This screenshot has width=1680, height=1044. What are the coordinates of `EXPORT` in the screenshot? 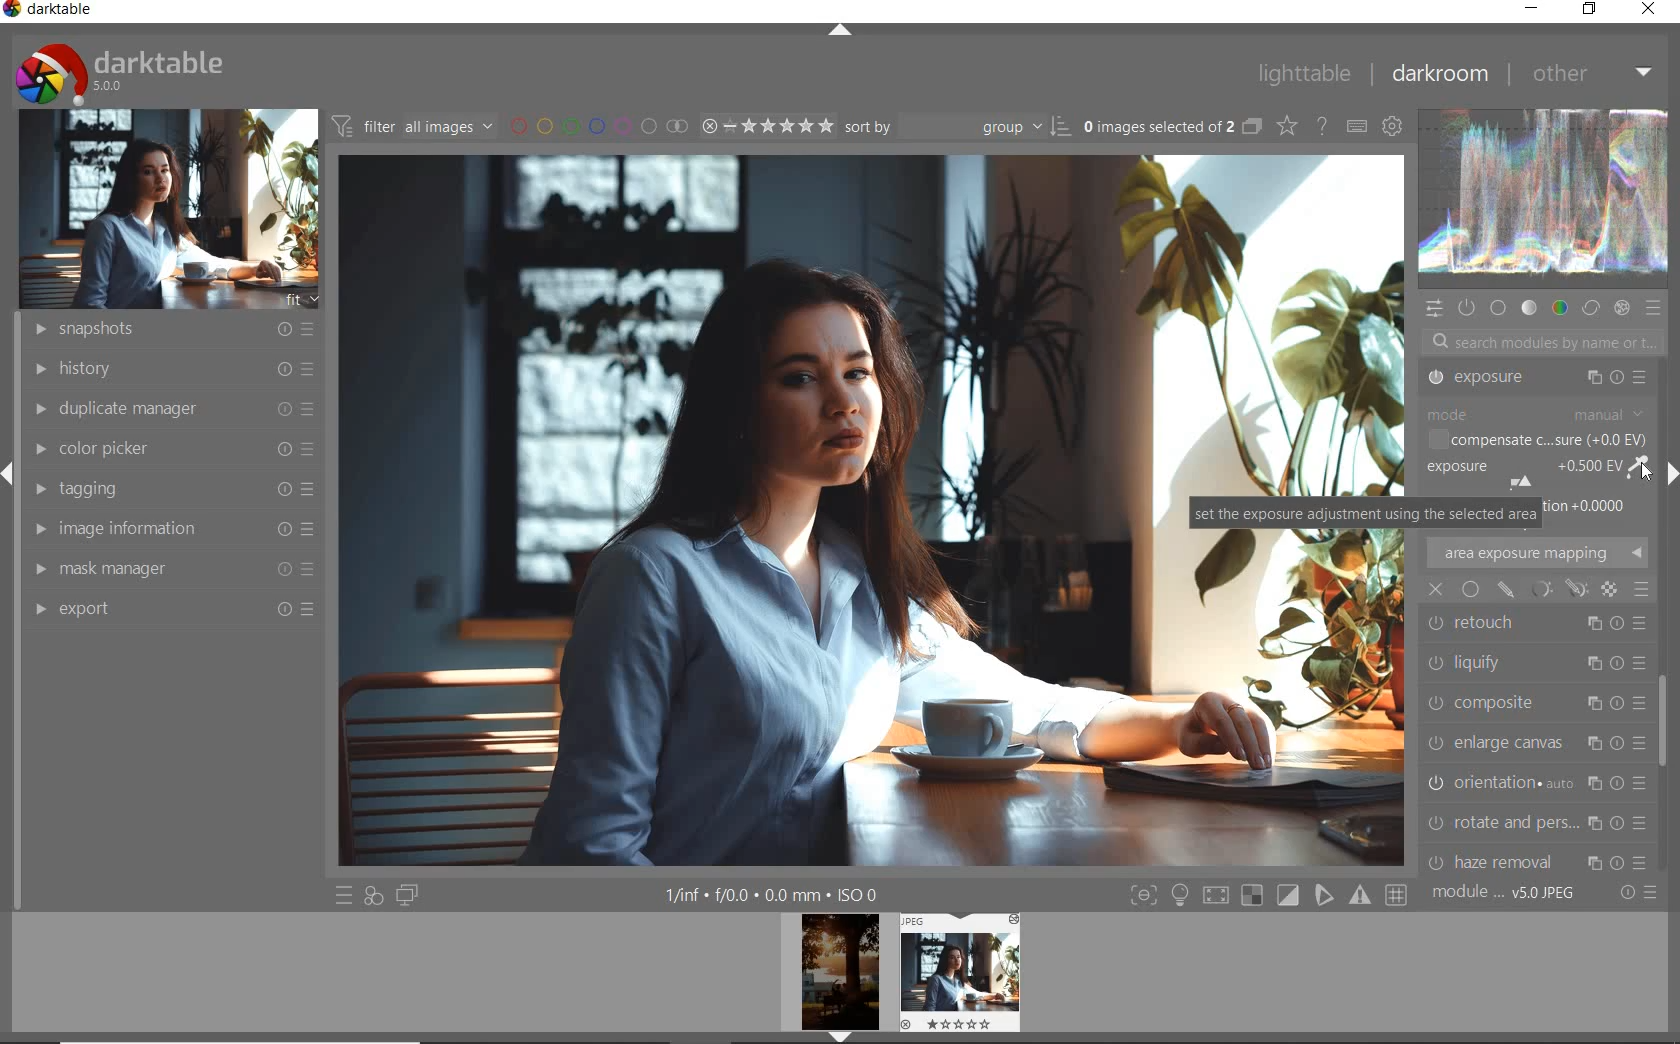 It's located at (175, 609).